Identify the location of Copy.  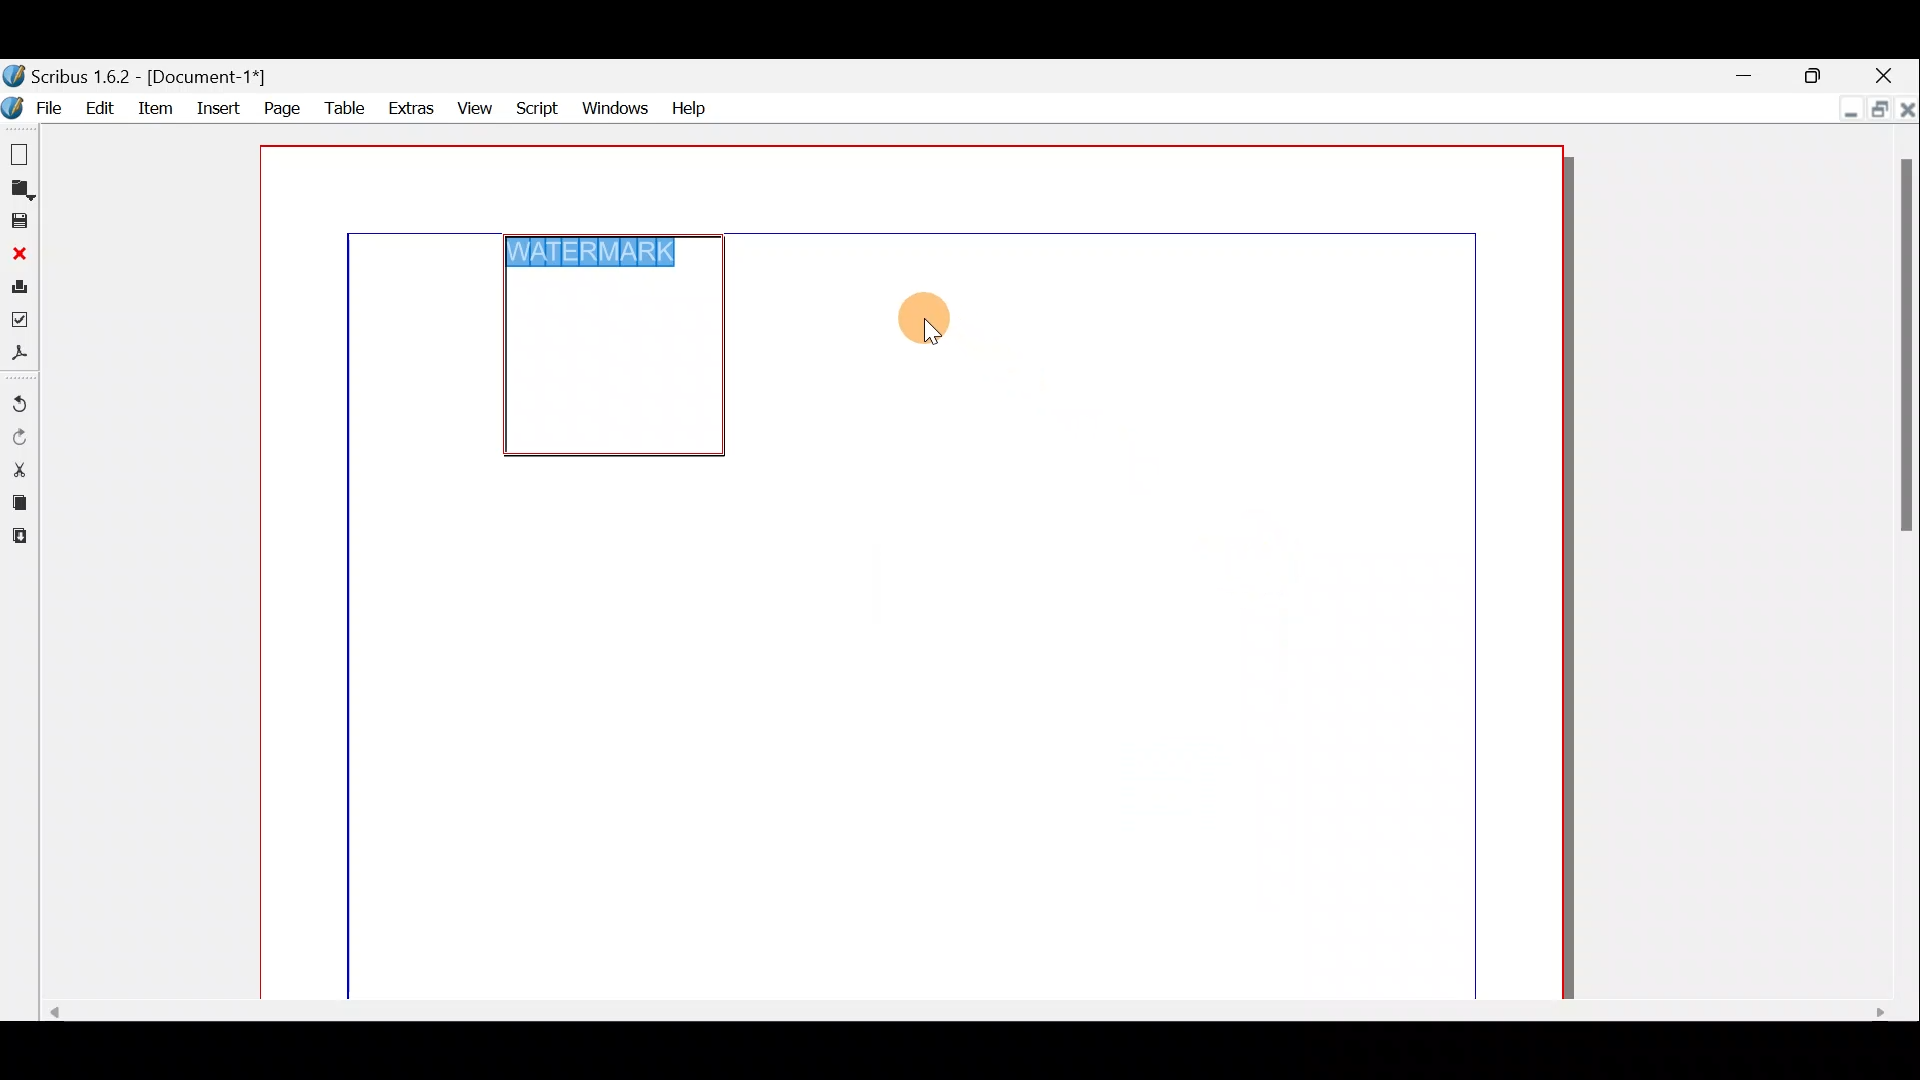
(16, 505).